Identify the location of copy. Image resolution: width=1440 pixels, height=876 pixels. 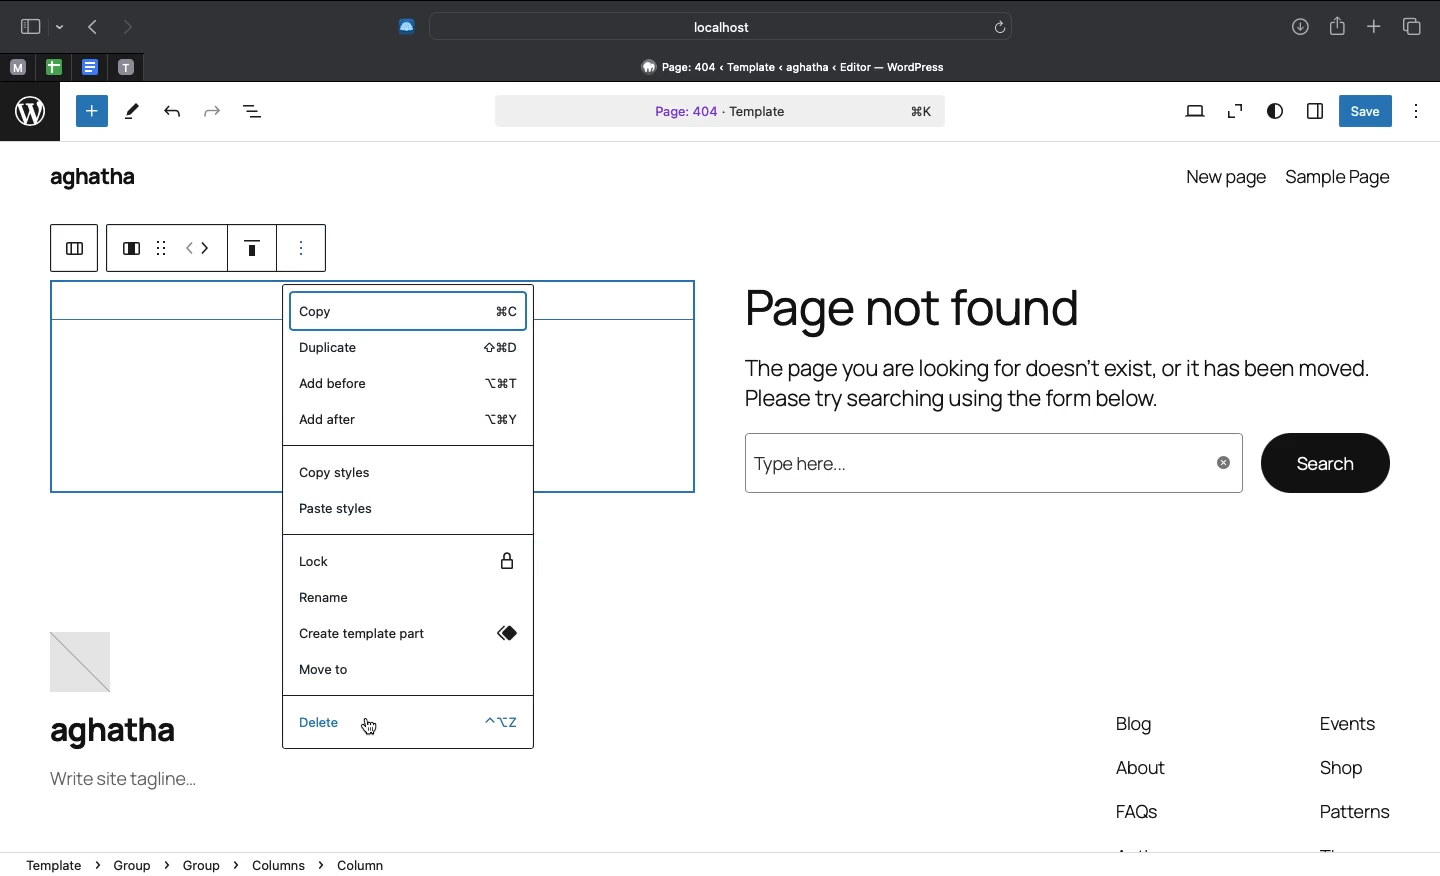
(404, 309).